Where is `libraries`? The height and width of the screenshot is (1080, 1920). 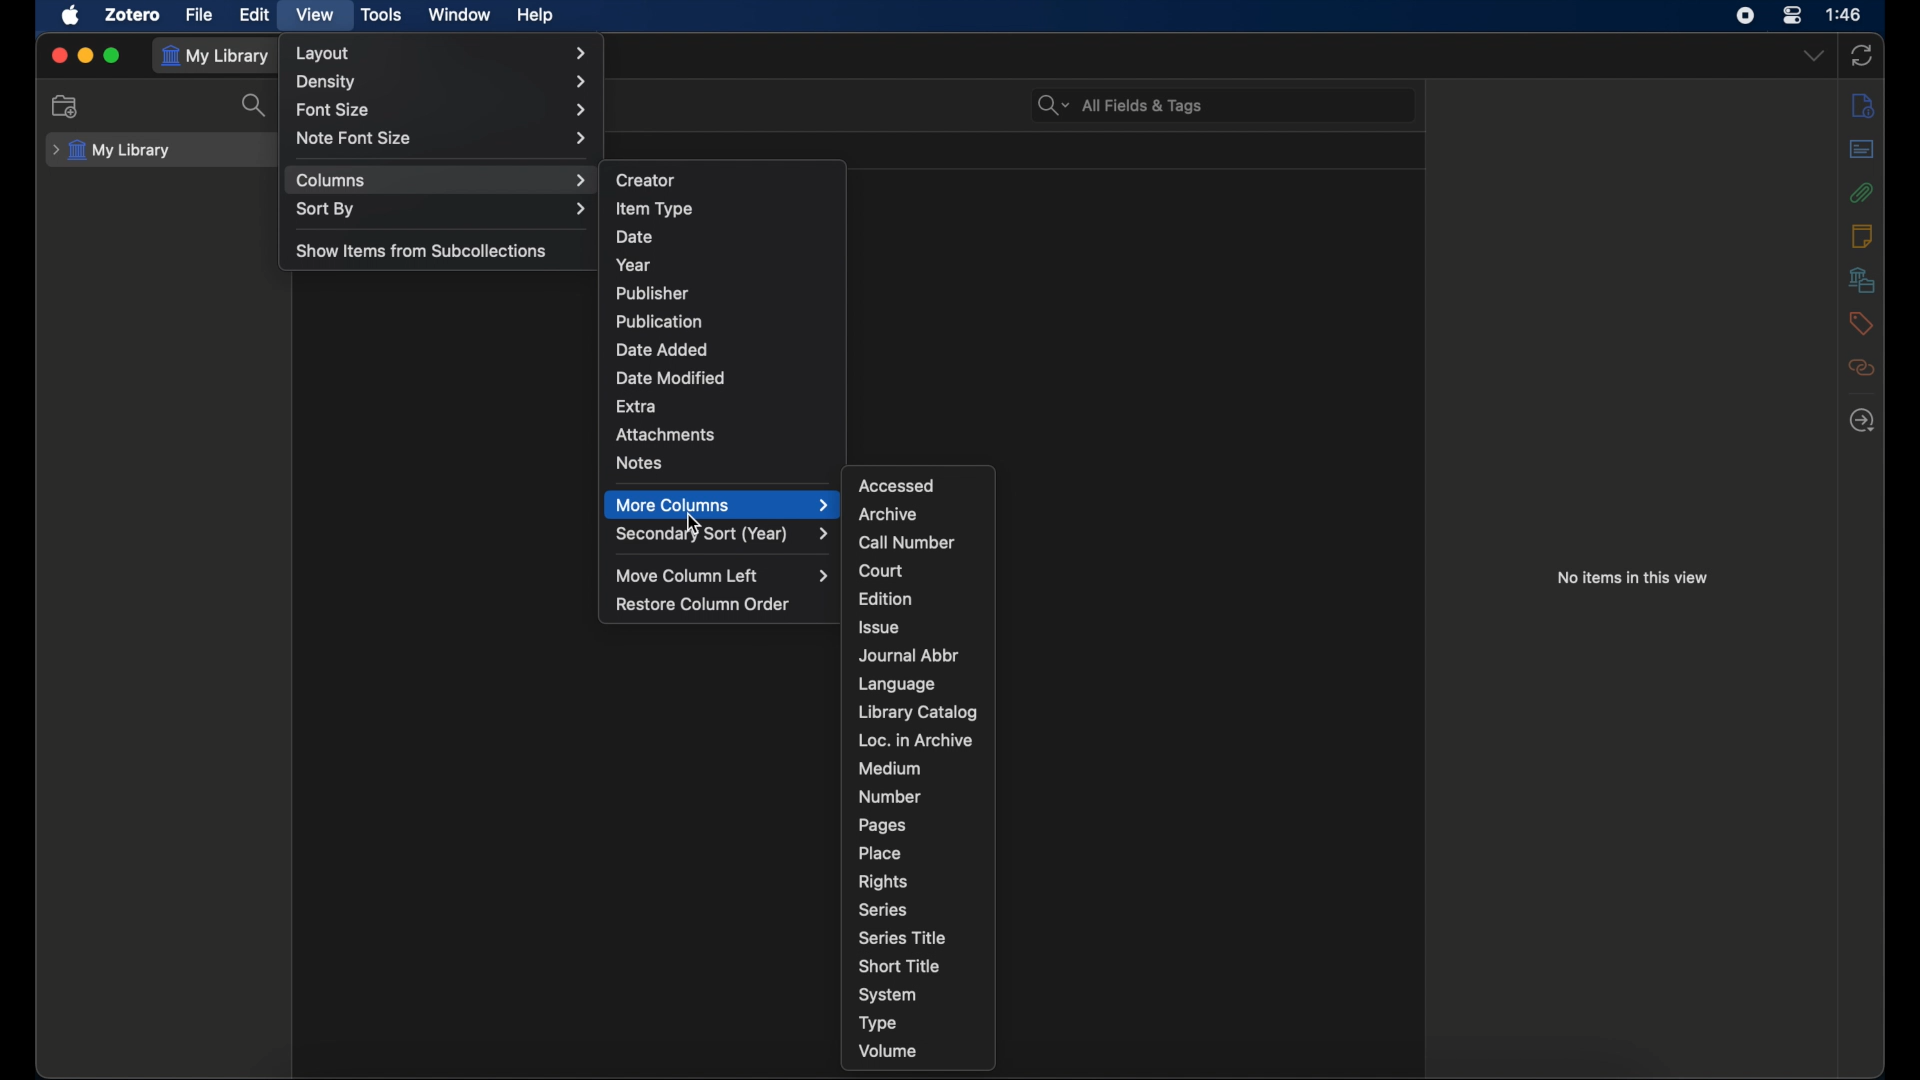
libraries is located at coordinates (1862, 279).